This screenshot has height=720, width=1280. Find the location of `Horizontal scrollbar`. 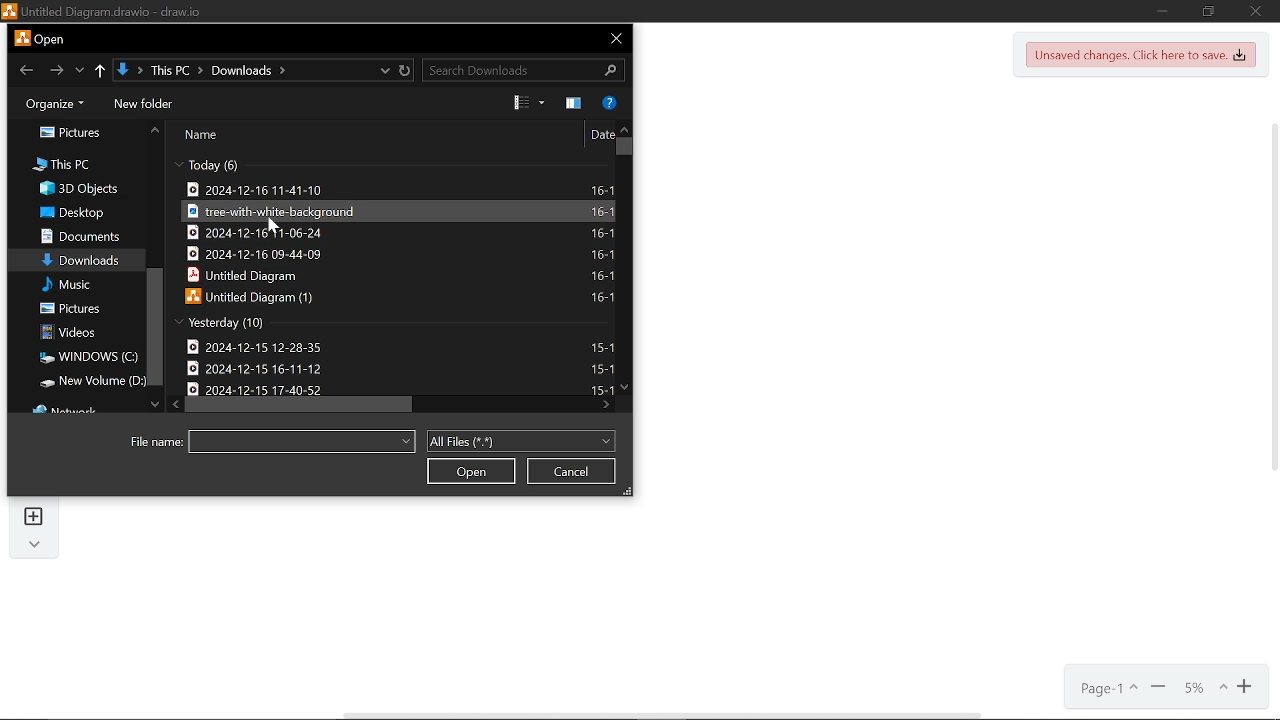

Horizontal scrollbar is located at coordinates (302, 405).